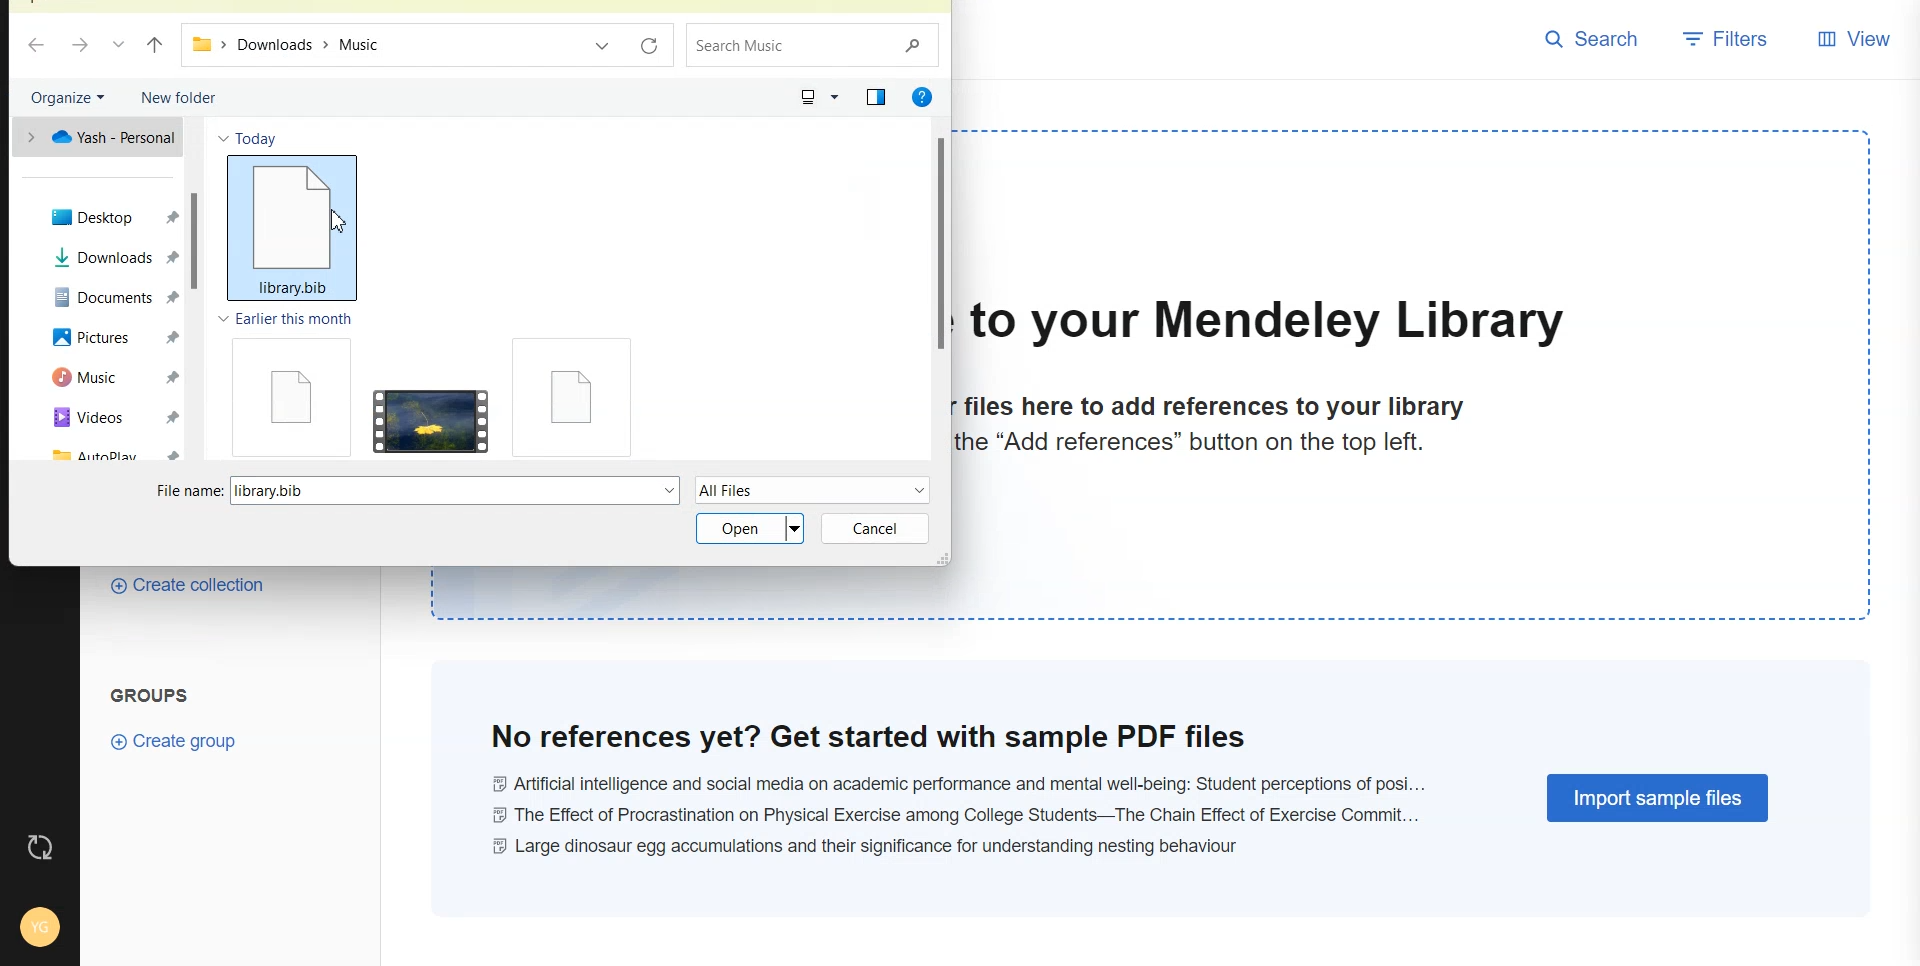 Image resolution: width=1920 pixels, height=966 pixels. What do you see at coordinates (942, 291) in the screenshot?
I see `Vertical scroll bar` at bounding box center [942, 291].